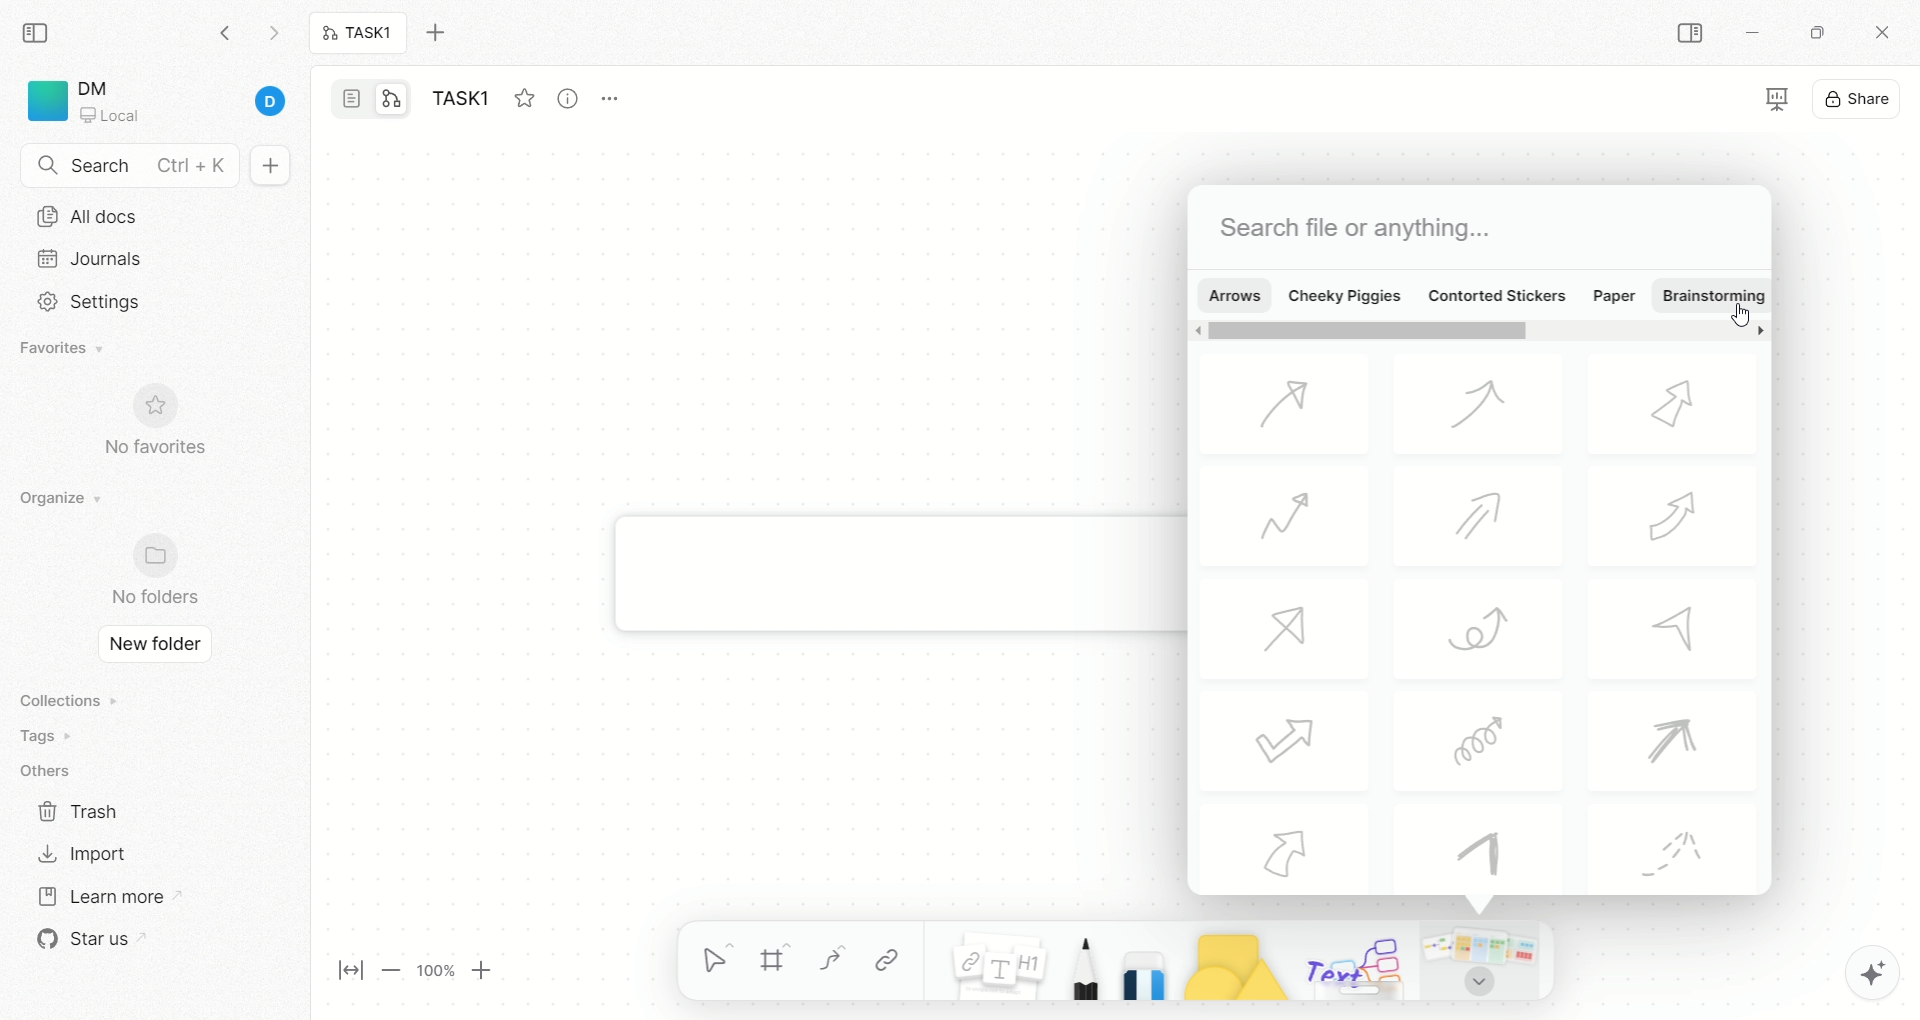  What do you see at coordinates (94, 258) in the screenshot?
I see `journals` at bounding box center [94, 258].